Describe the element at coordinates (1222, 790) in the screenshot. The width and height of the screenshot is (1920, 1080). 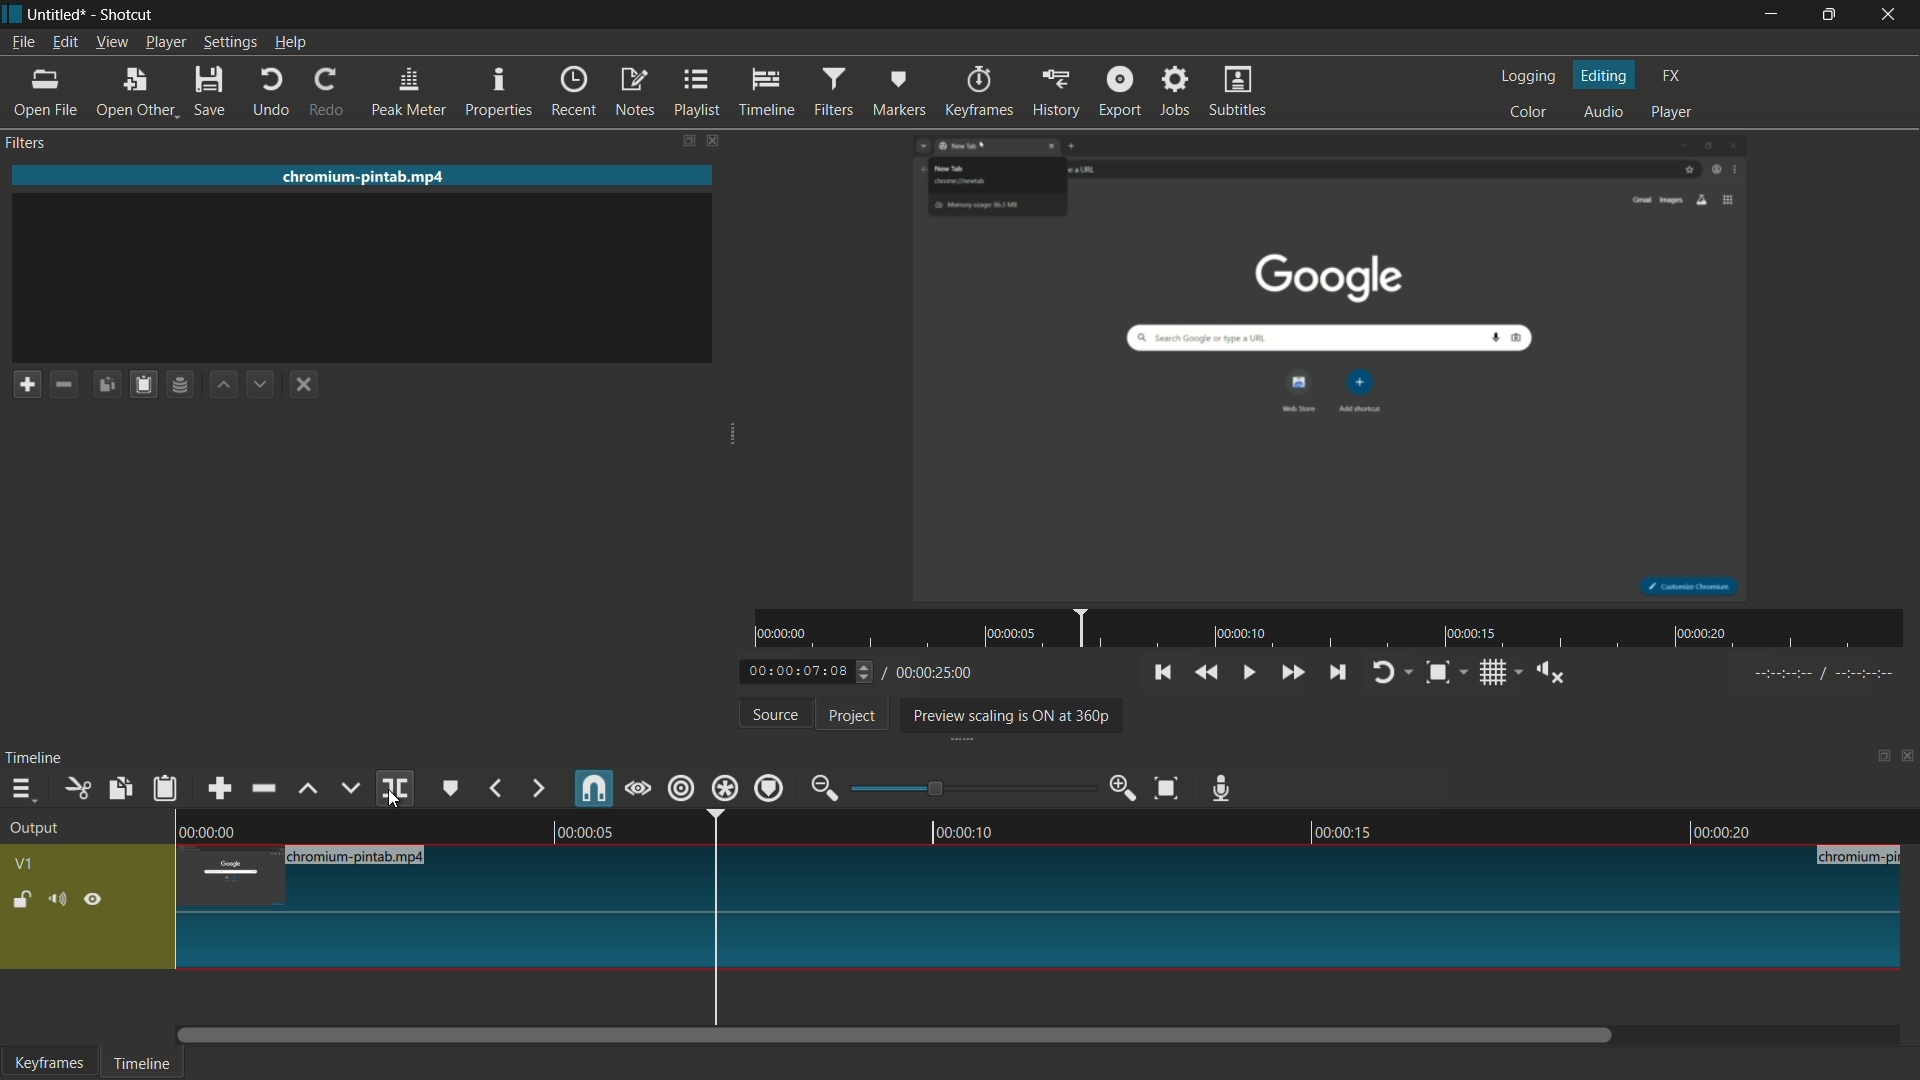
I see `record audio` at that location.